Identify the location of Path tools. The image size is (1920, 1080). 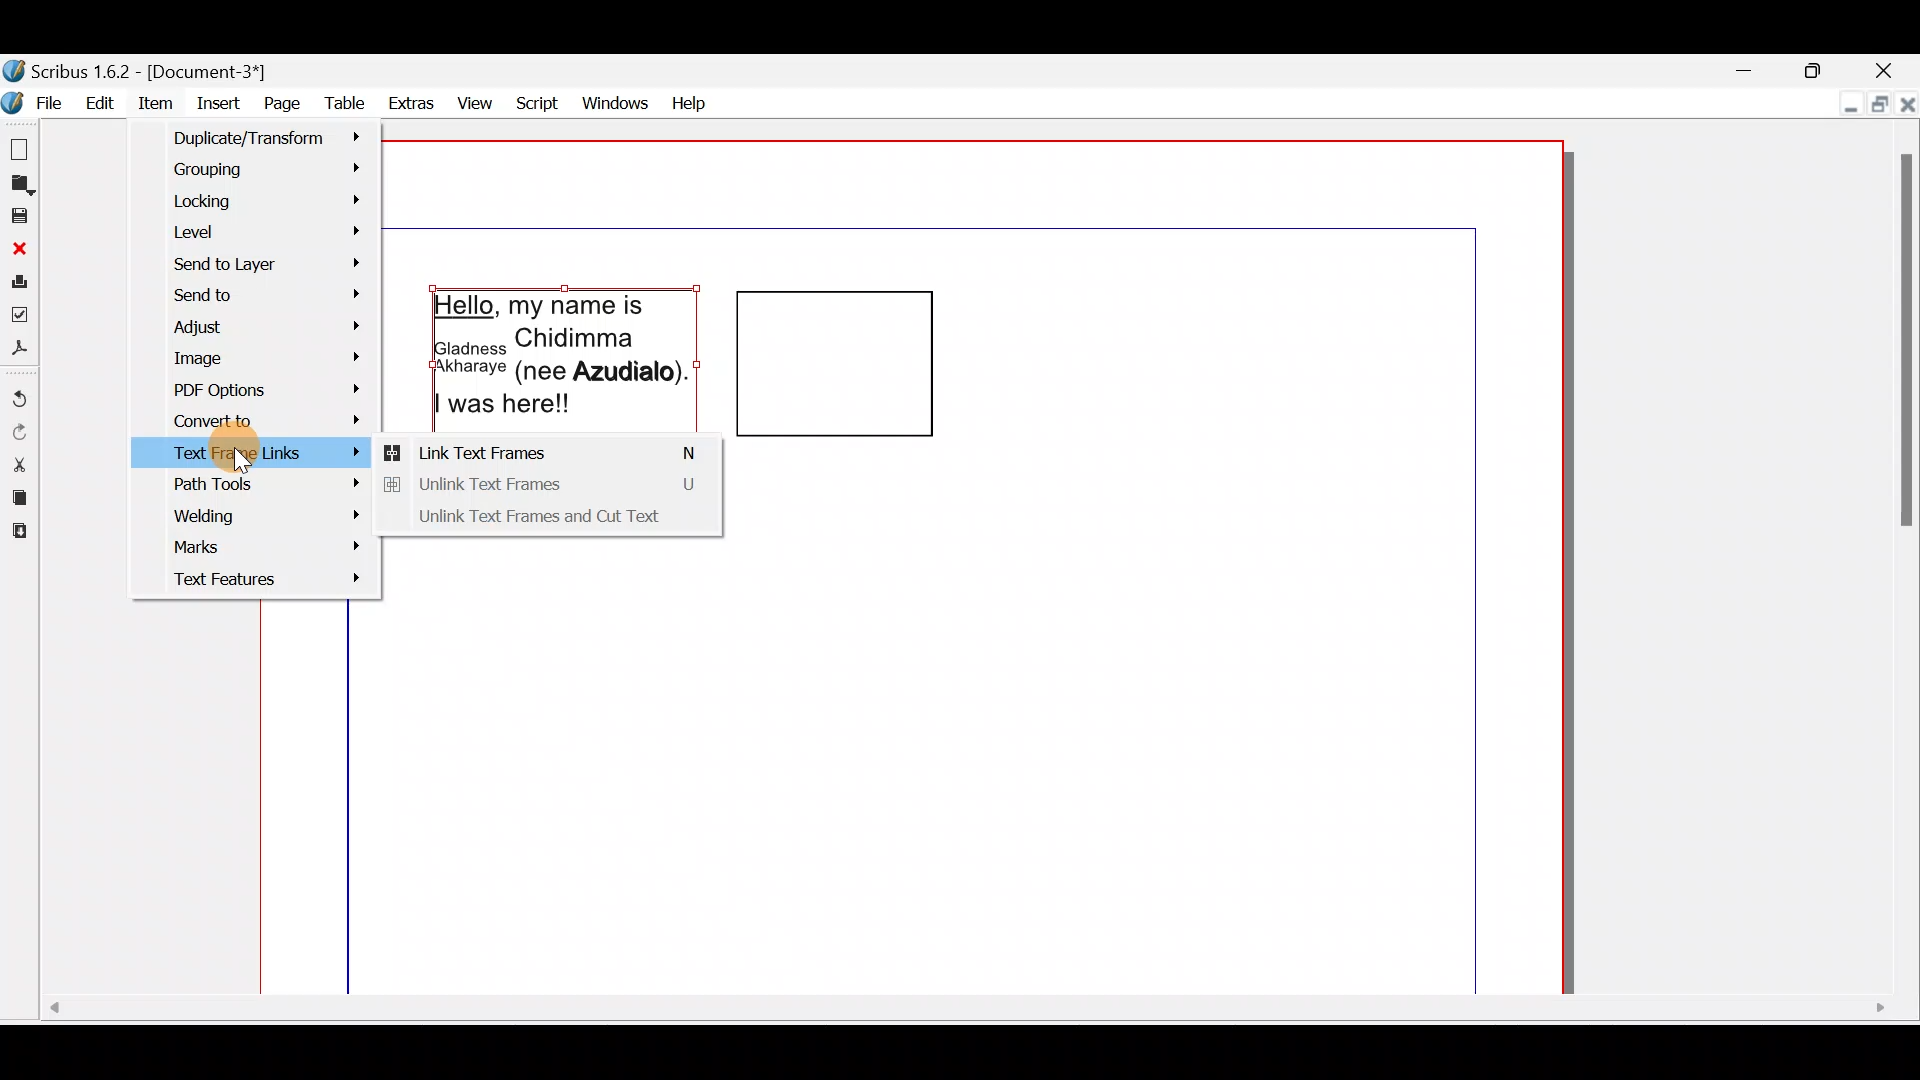
(259, 483).